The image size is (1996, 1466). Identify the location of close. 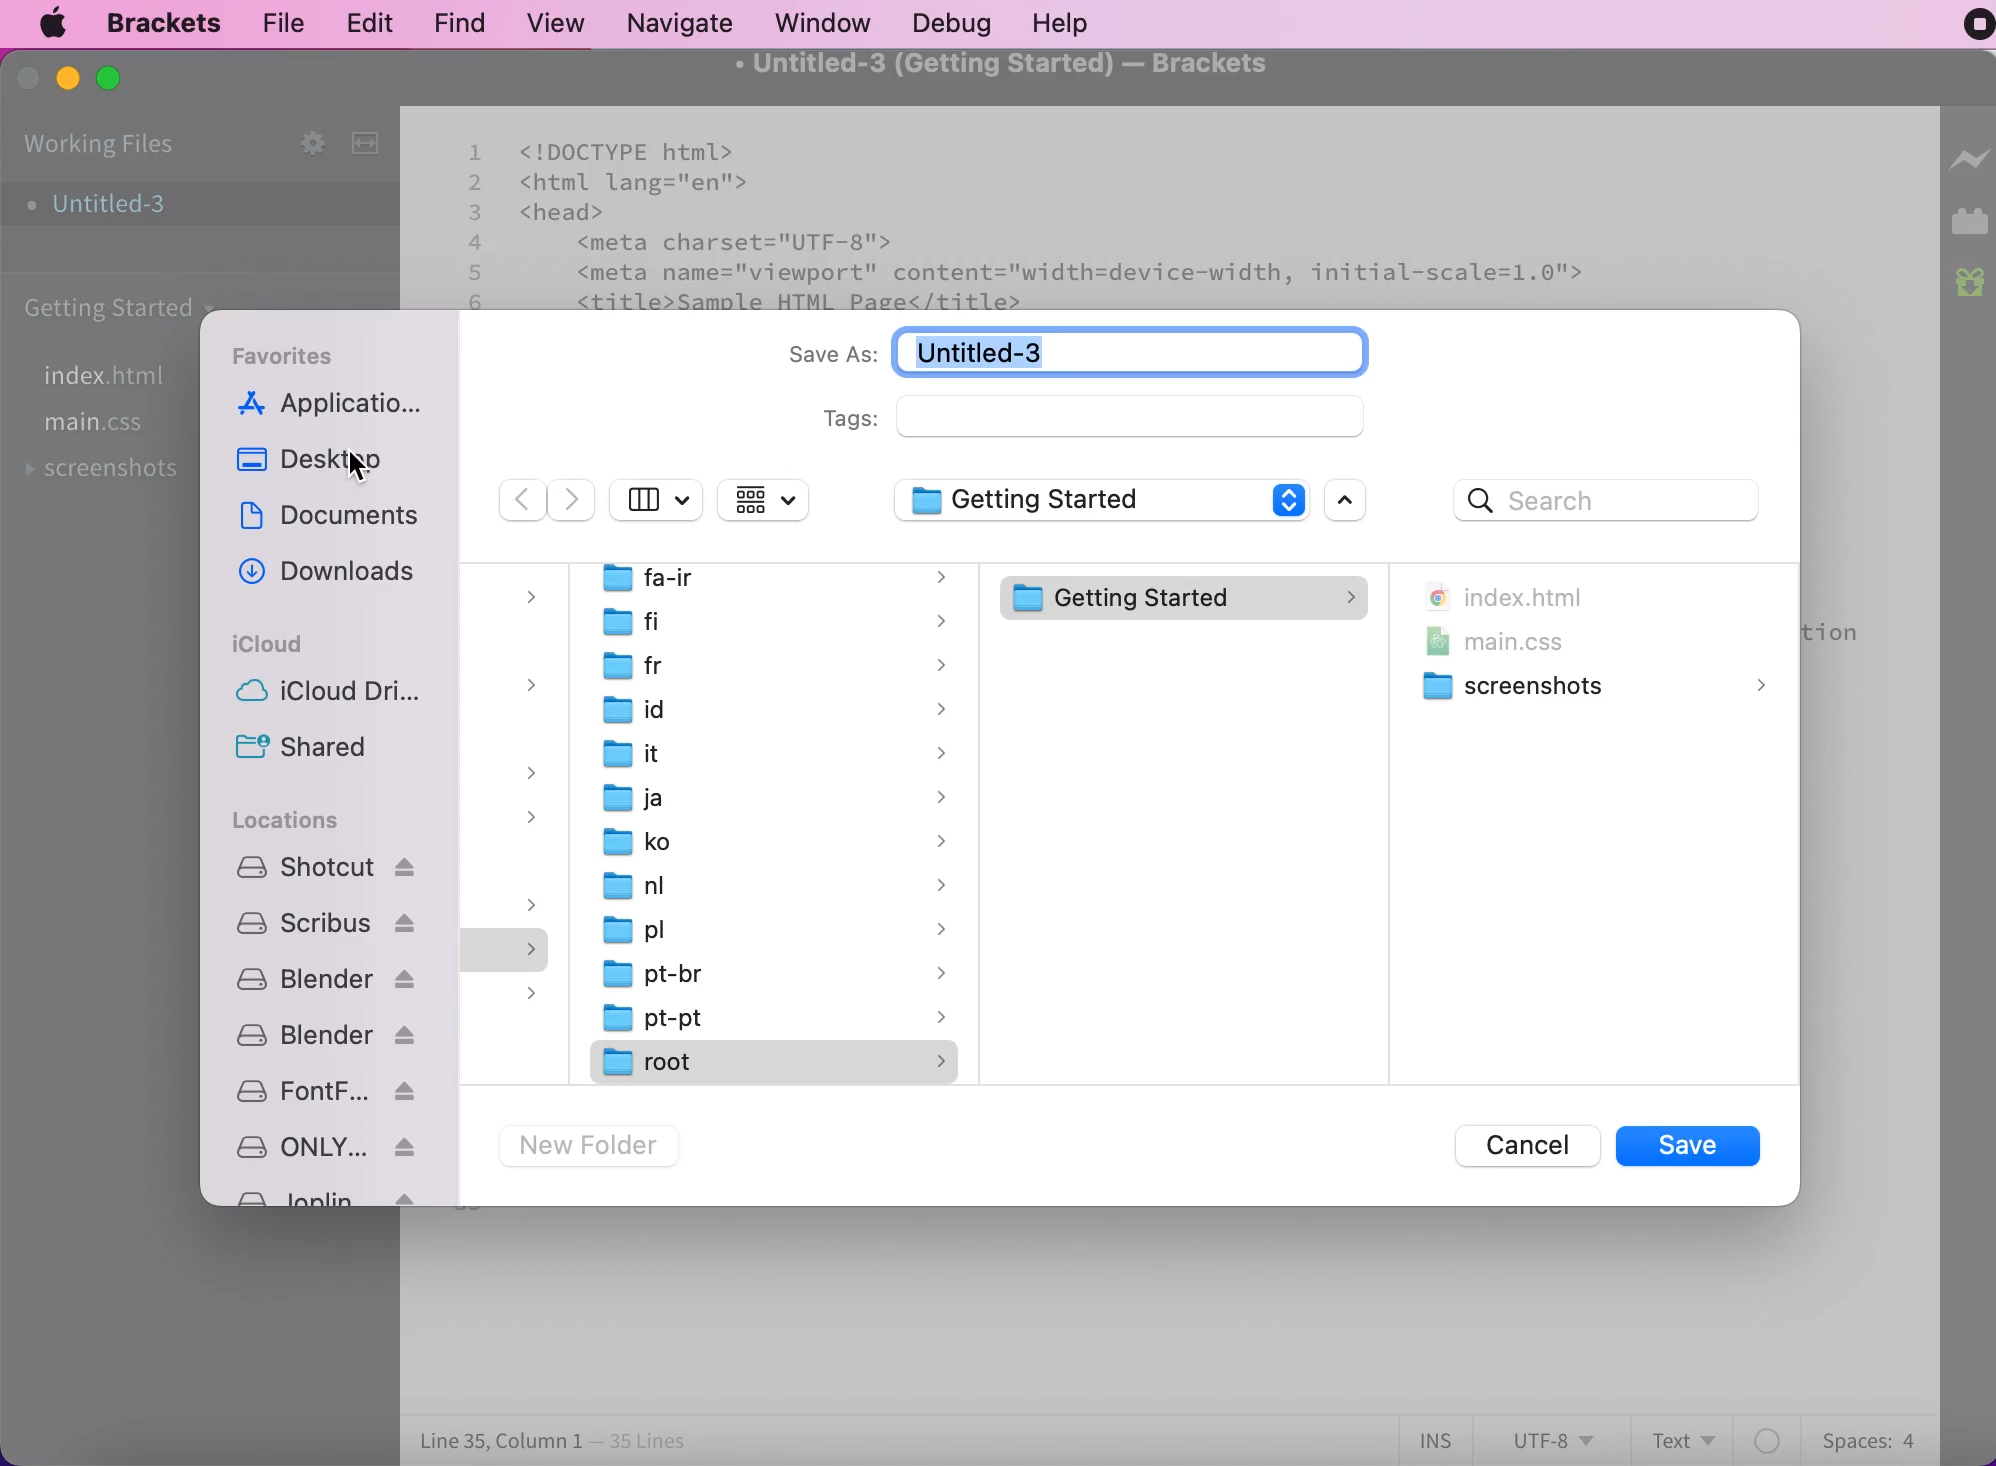
(30, 80).